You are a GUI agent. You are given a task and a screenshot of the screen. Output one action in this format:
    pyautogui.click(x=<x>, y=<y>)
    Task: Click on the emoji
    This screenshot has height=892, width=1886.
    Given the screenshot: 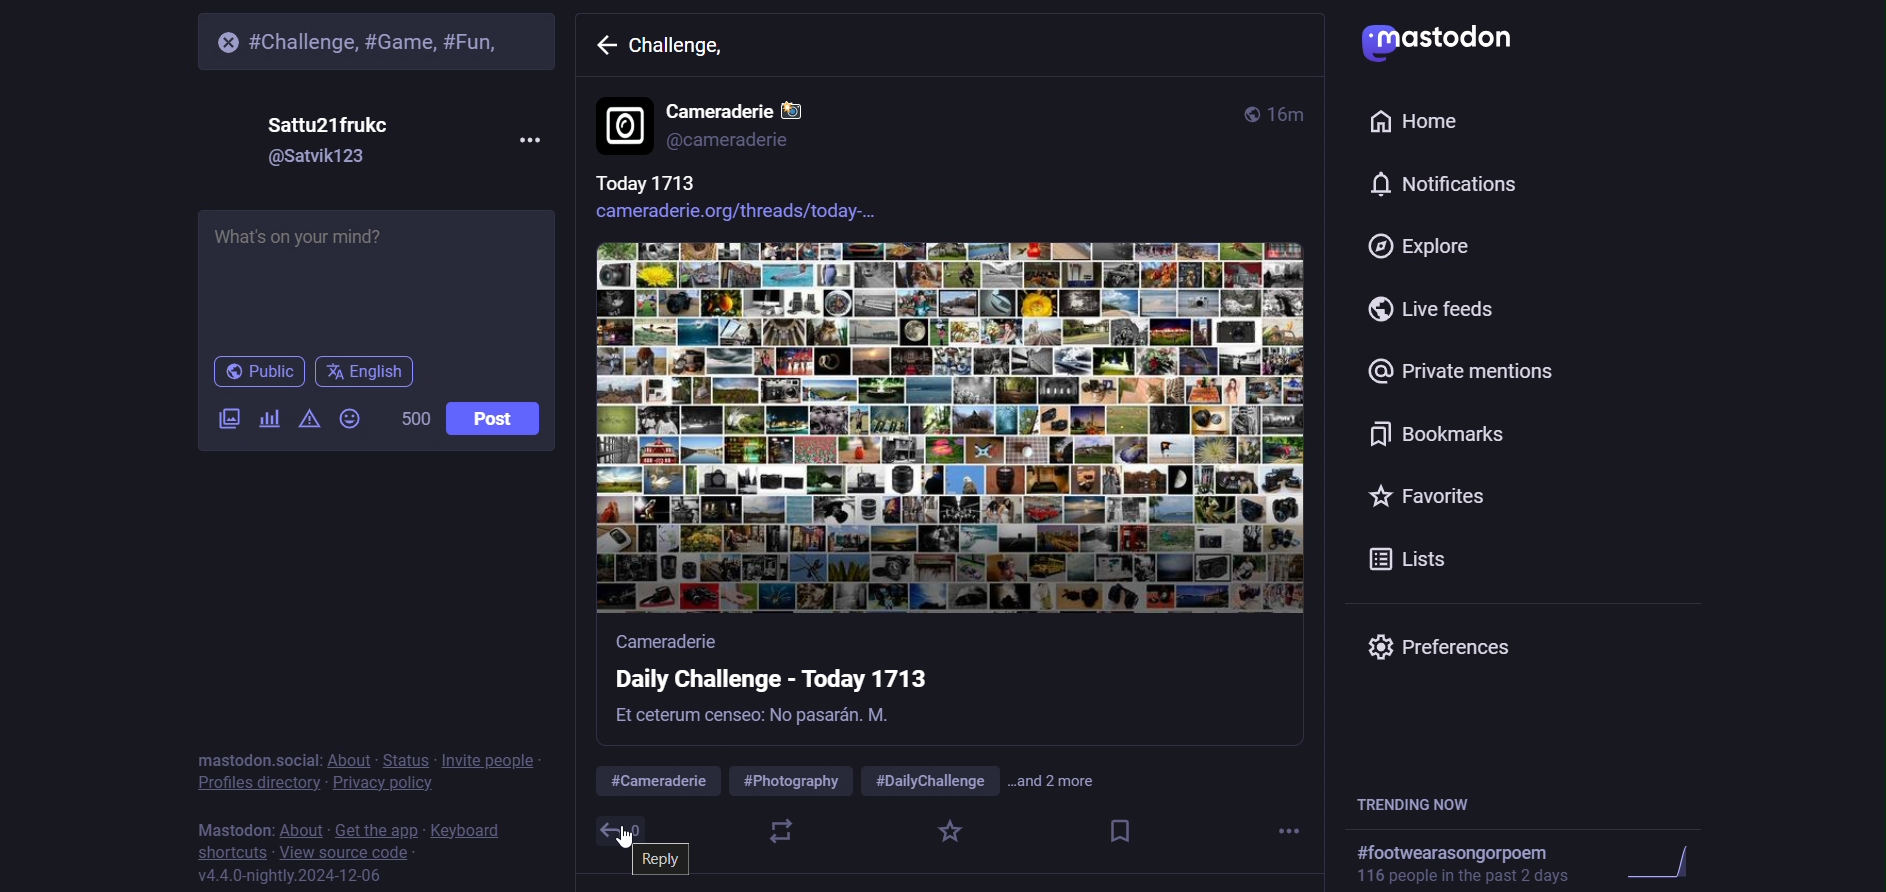 What is the action you would take?
    pyautogui.click(x=349, y=421)
    